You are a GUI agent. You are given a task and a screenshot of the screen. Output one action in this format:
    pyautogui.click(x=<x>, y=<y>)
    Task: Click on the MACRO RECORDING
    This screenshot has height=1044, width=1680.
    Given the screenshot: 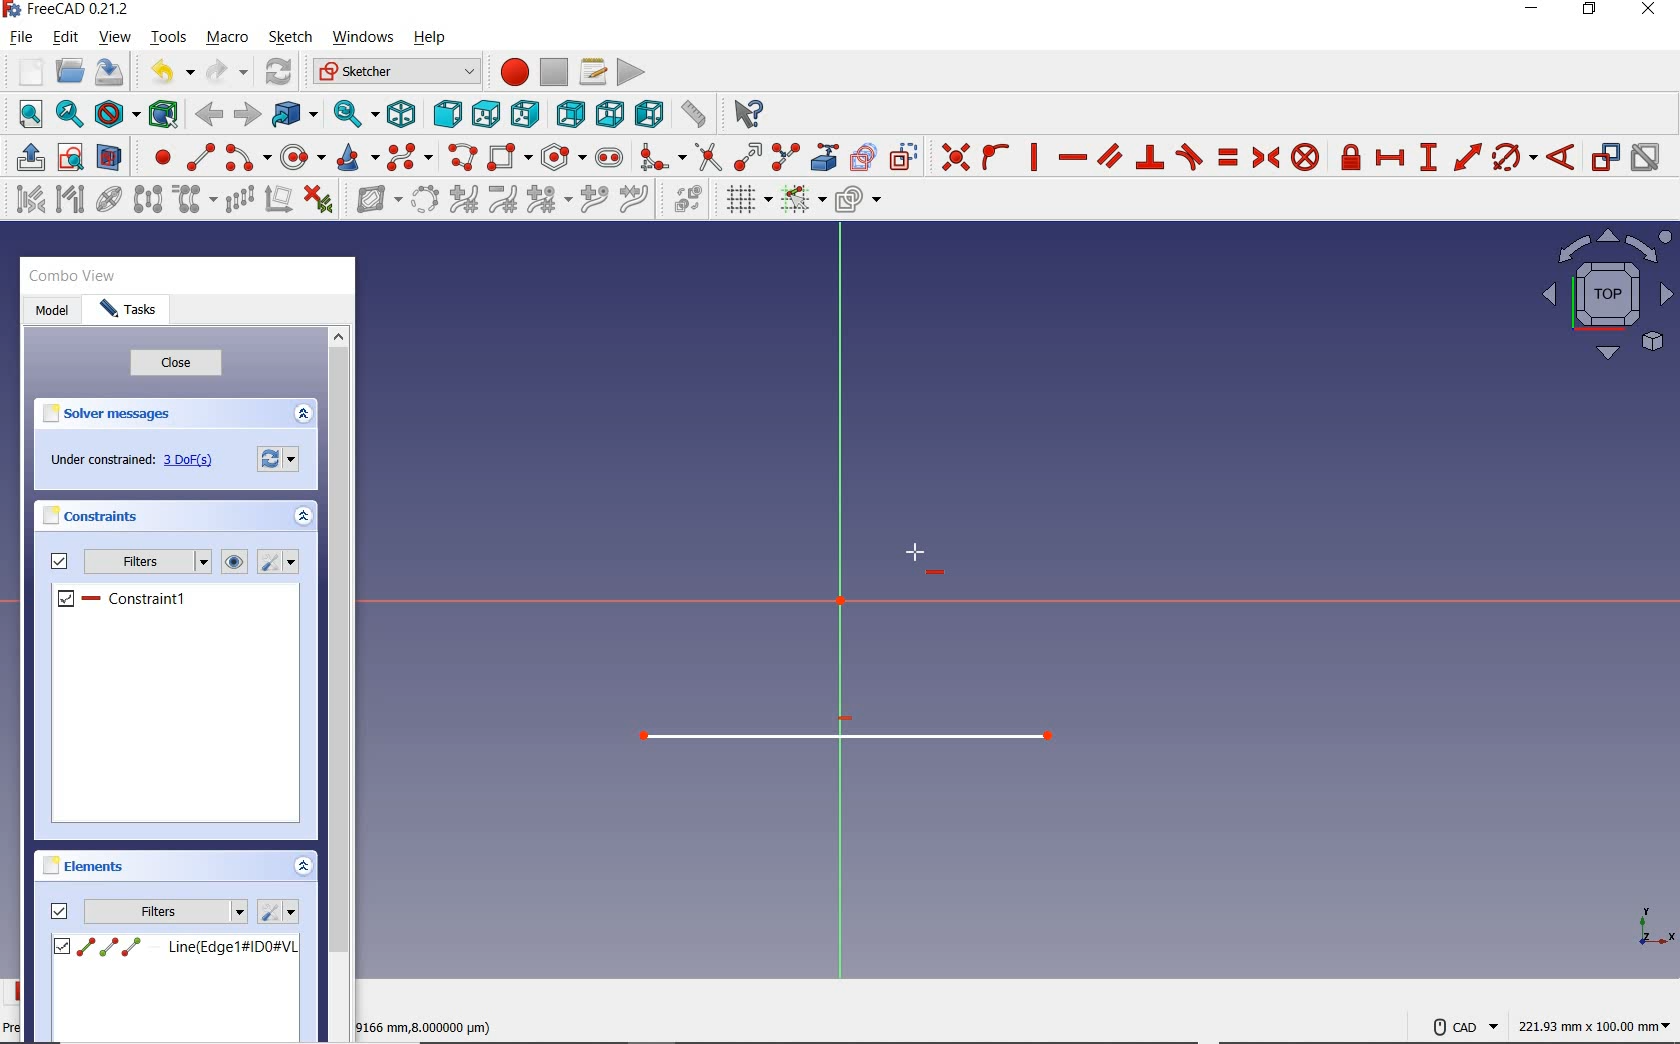 What is the action you would take?
    pyautogui.click(x=515, y=71)
    